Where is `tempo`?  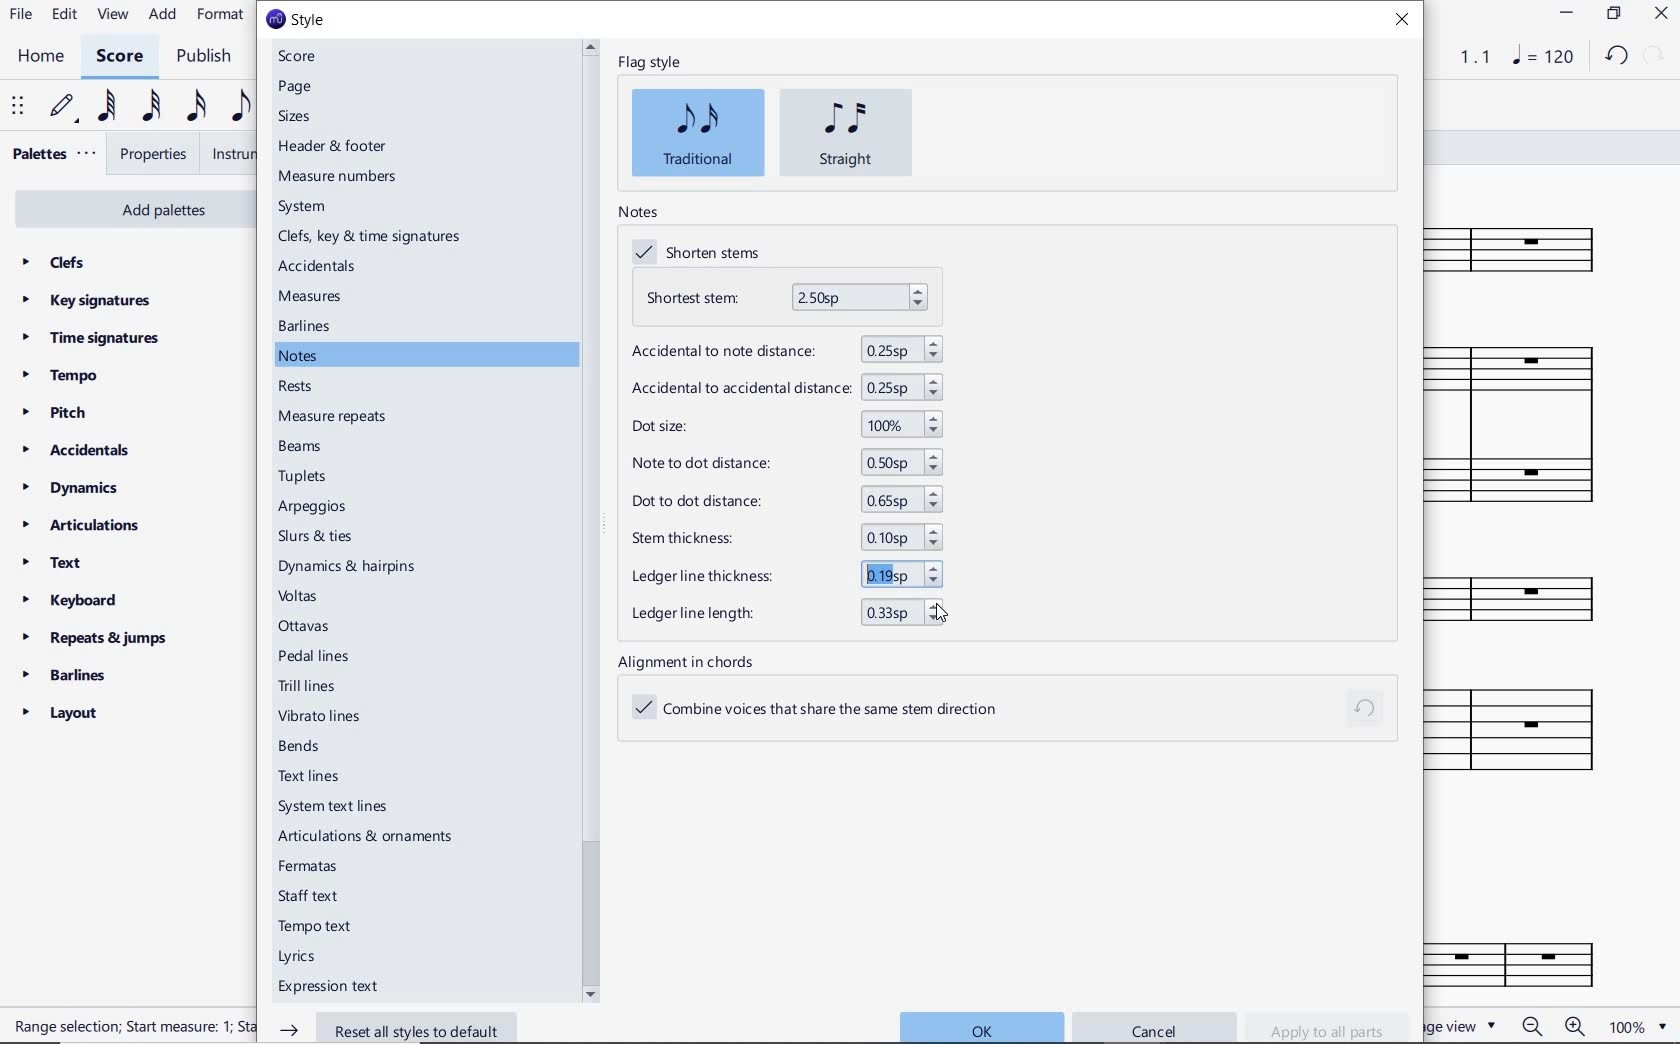
tempo is located at coordinates (64, 377).